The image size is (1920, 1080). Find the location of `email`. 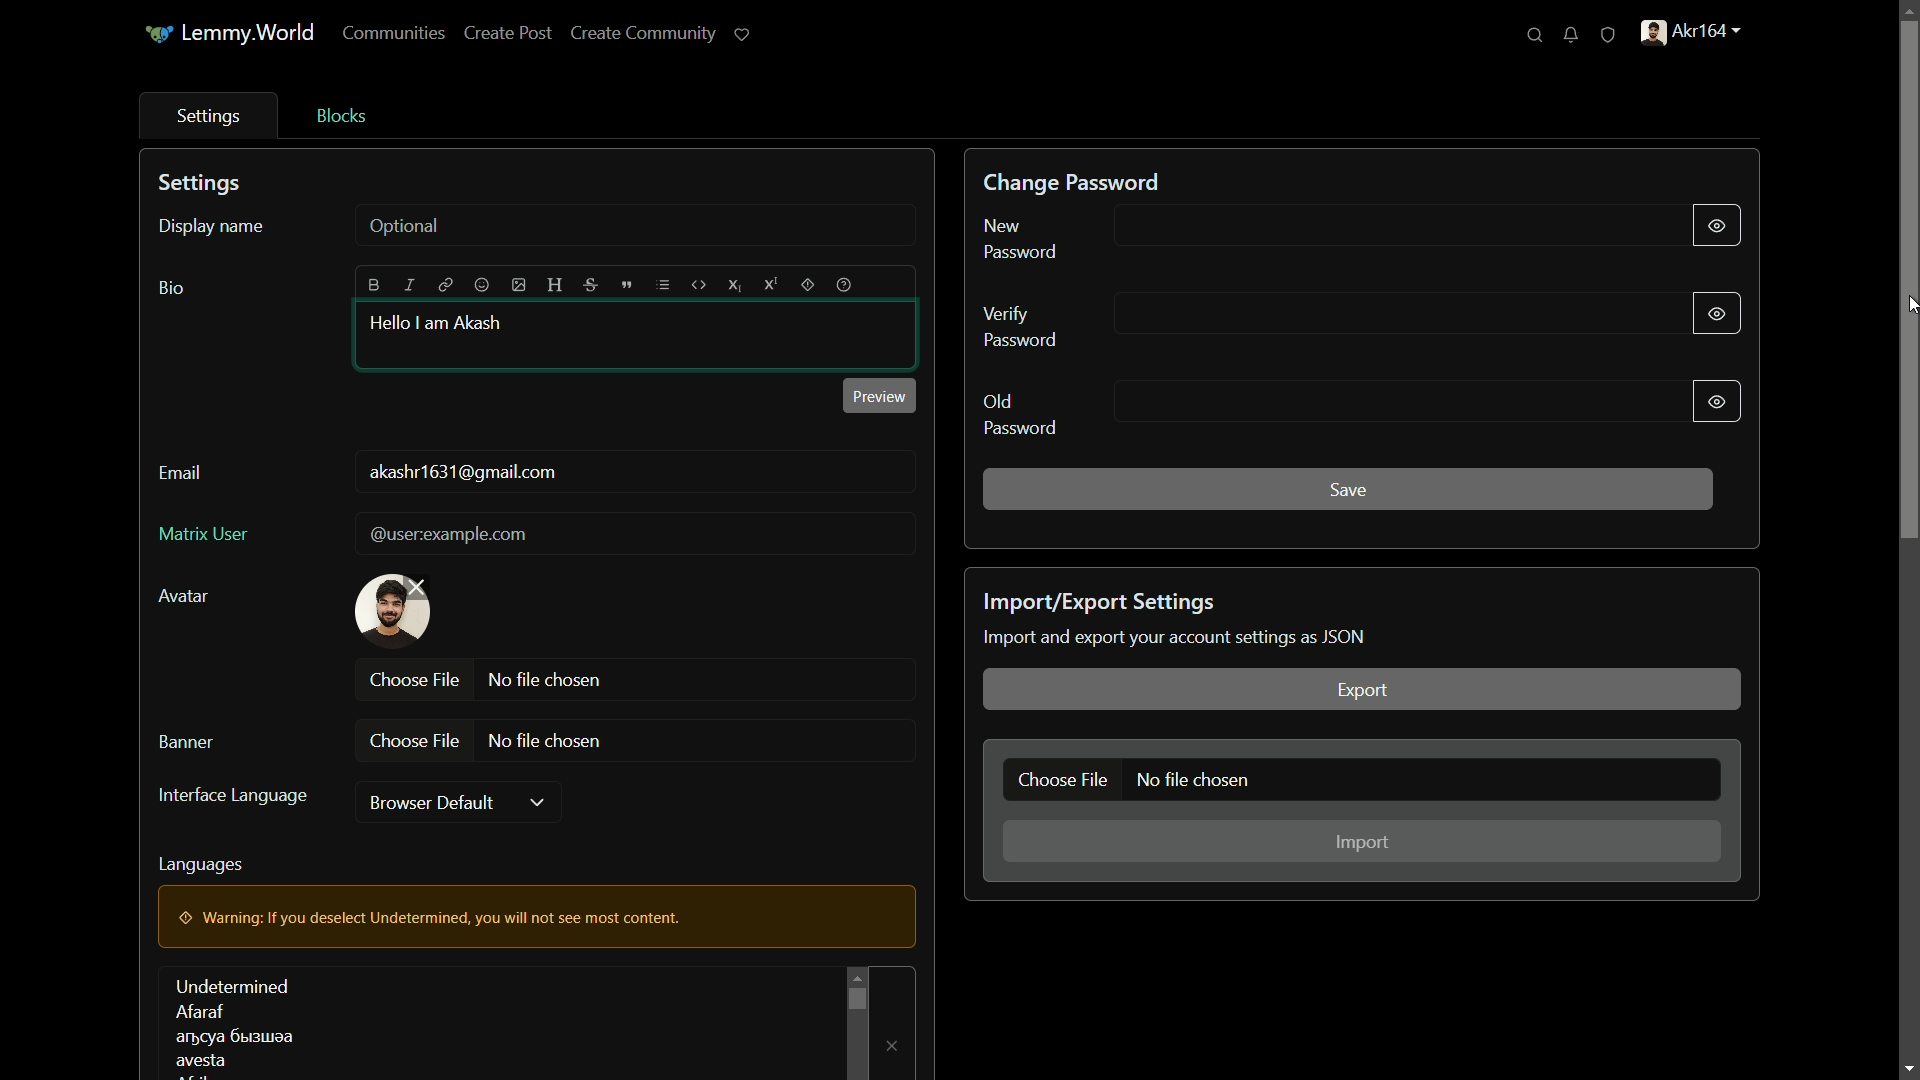

email is located at coordinates (181, 473).